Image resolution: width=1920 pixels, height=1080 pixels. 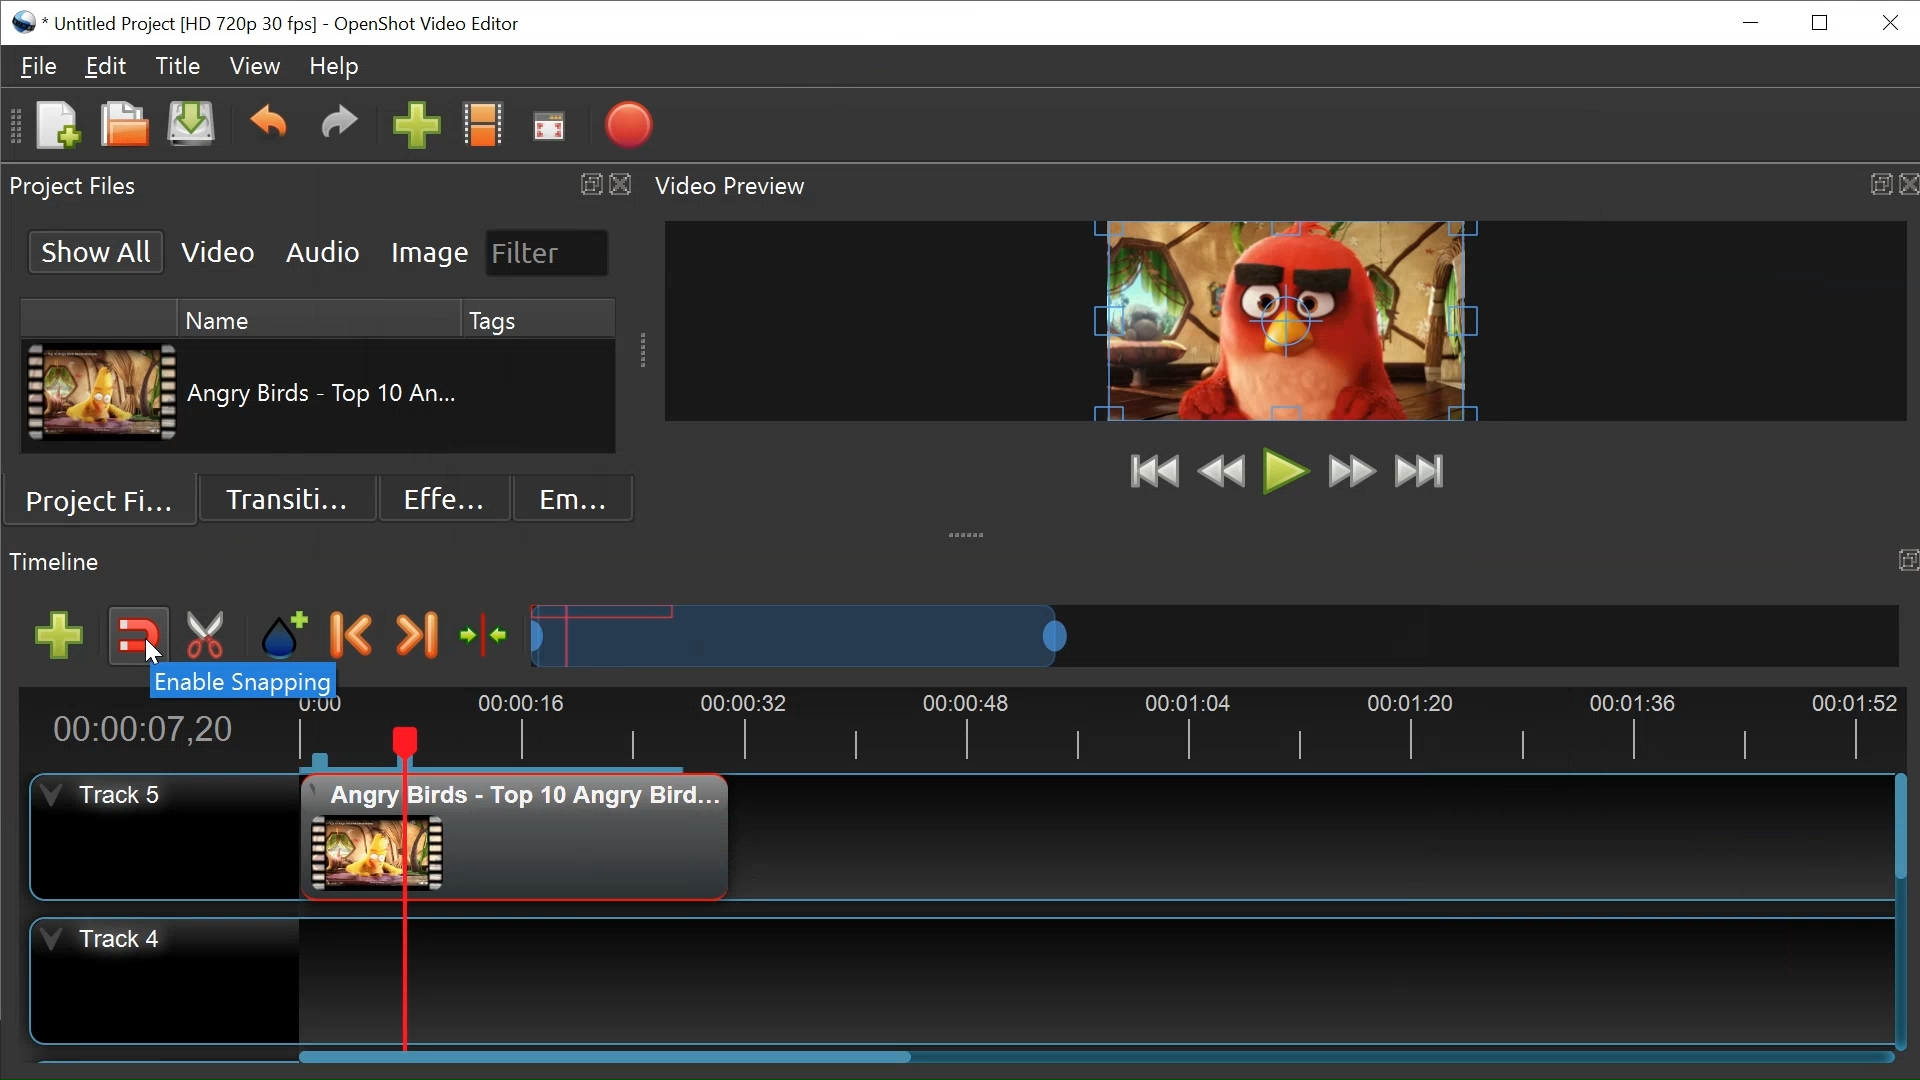 I want to click on Clip Nmae, so click(x=344, y=395).